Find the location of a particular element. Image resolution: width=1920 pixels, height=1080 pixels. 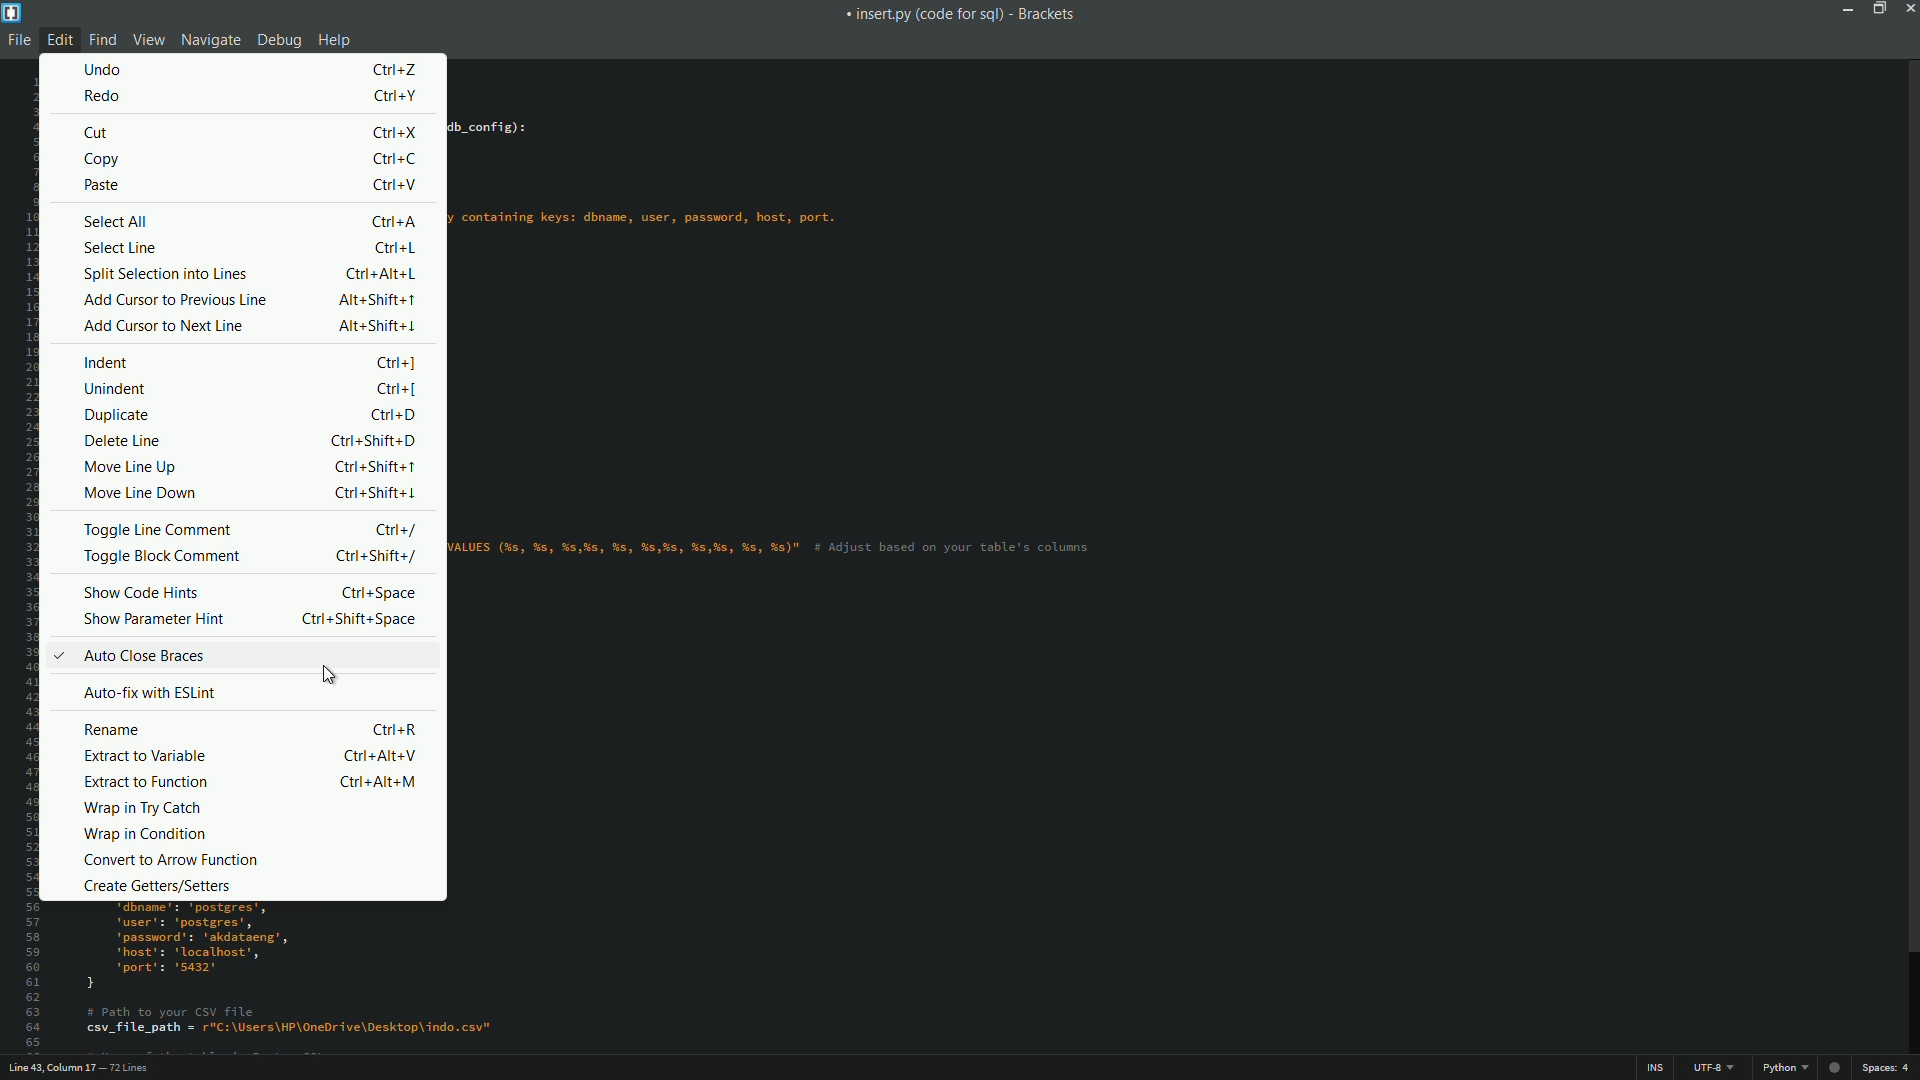

keyboard shortcut is located at coordinates (373, 491).